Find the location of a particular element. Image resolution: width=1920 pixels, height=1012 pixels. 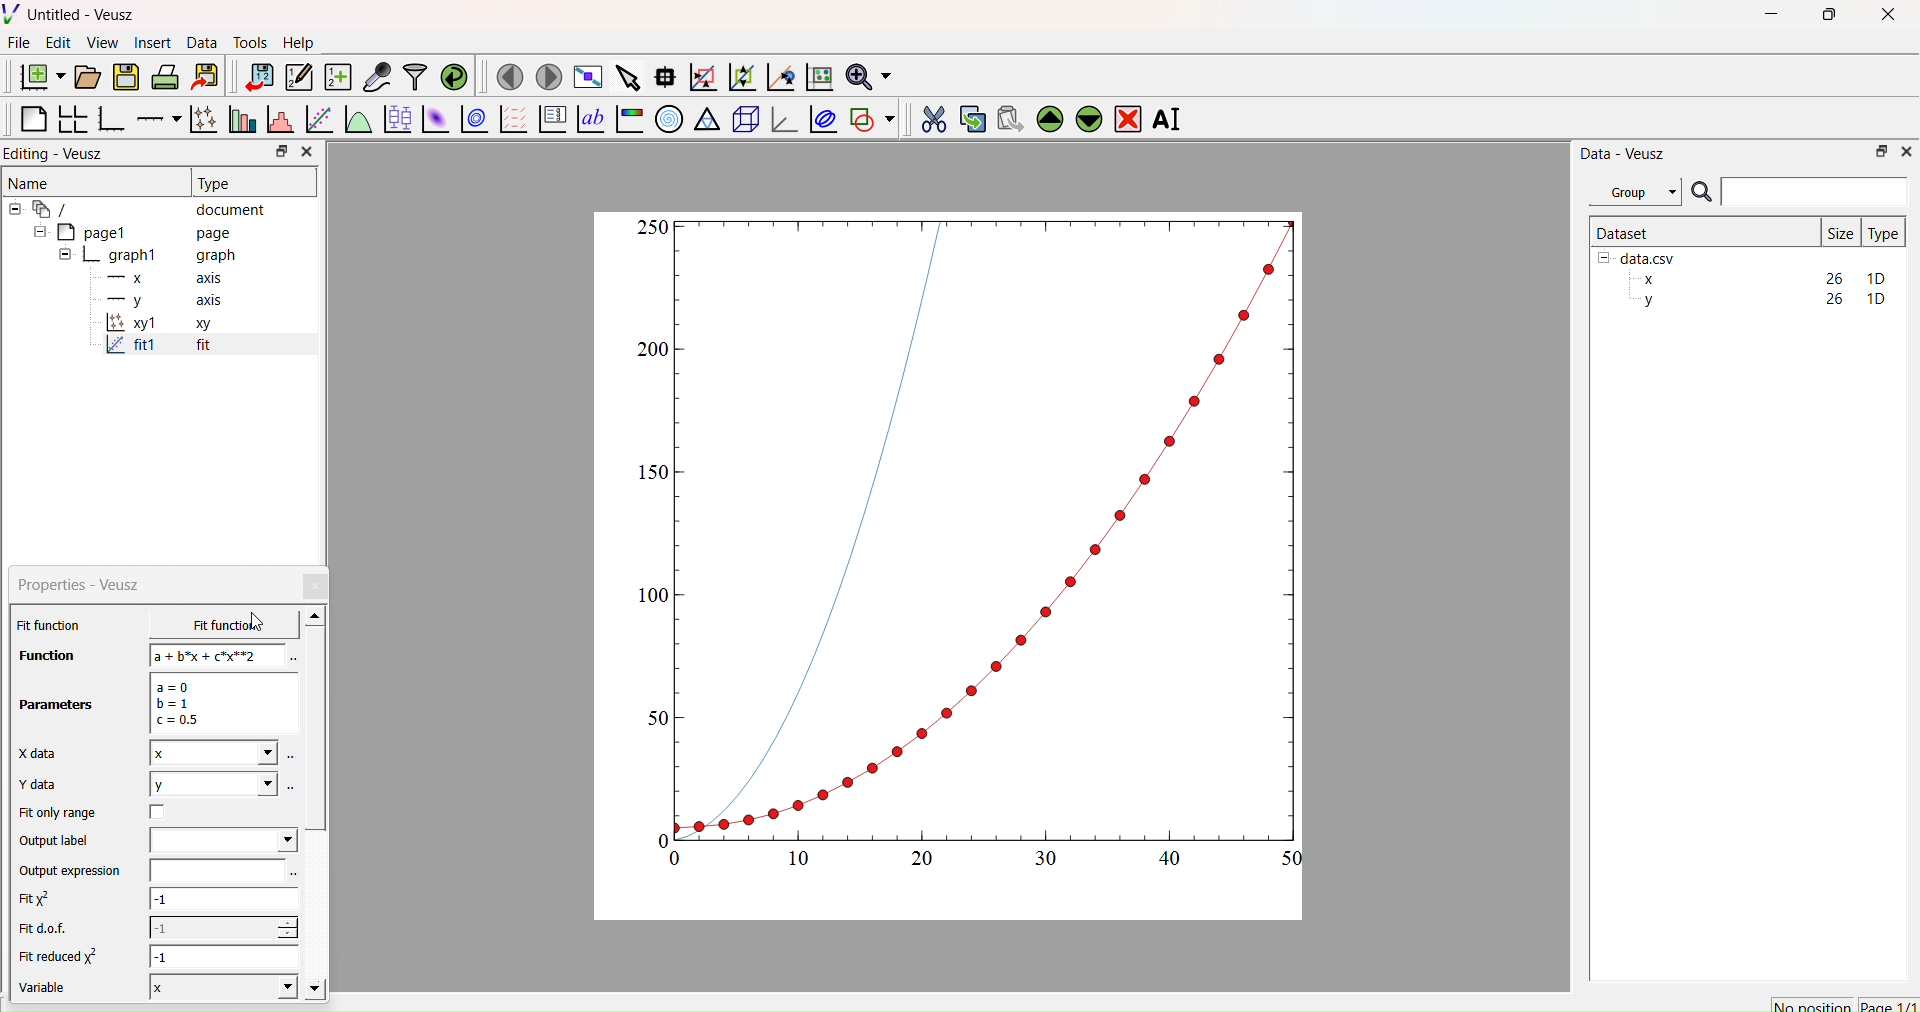

Read data points is located at coordinates (663, 74).